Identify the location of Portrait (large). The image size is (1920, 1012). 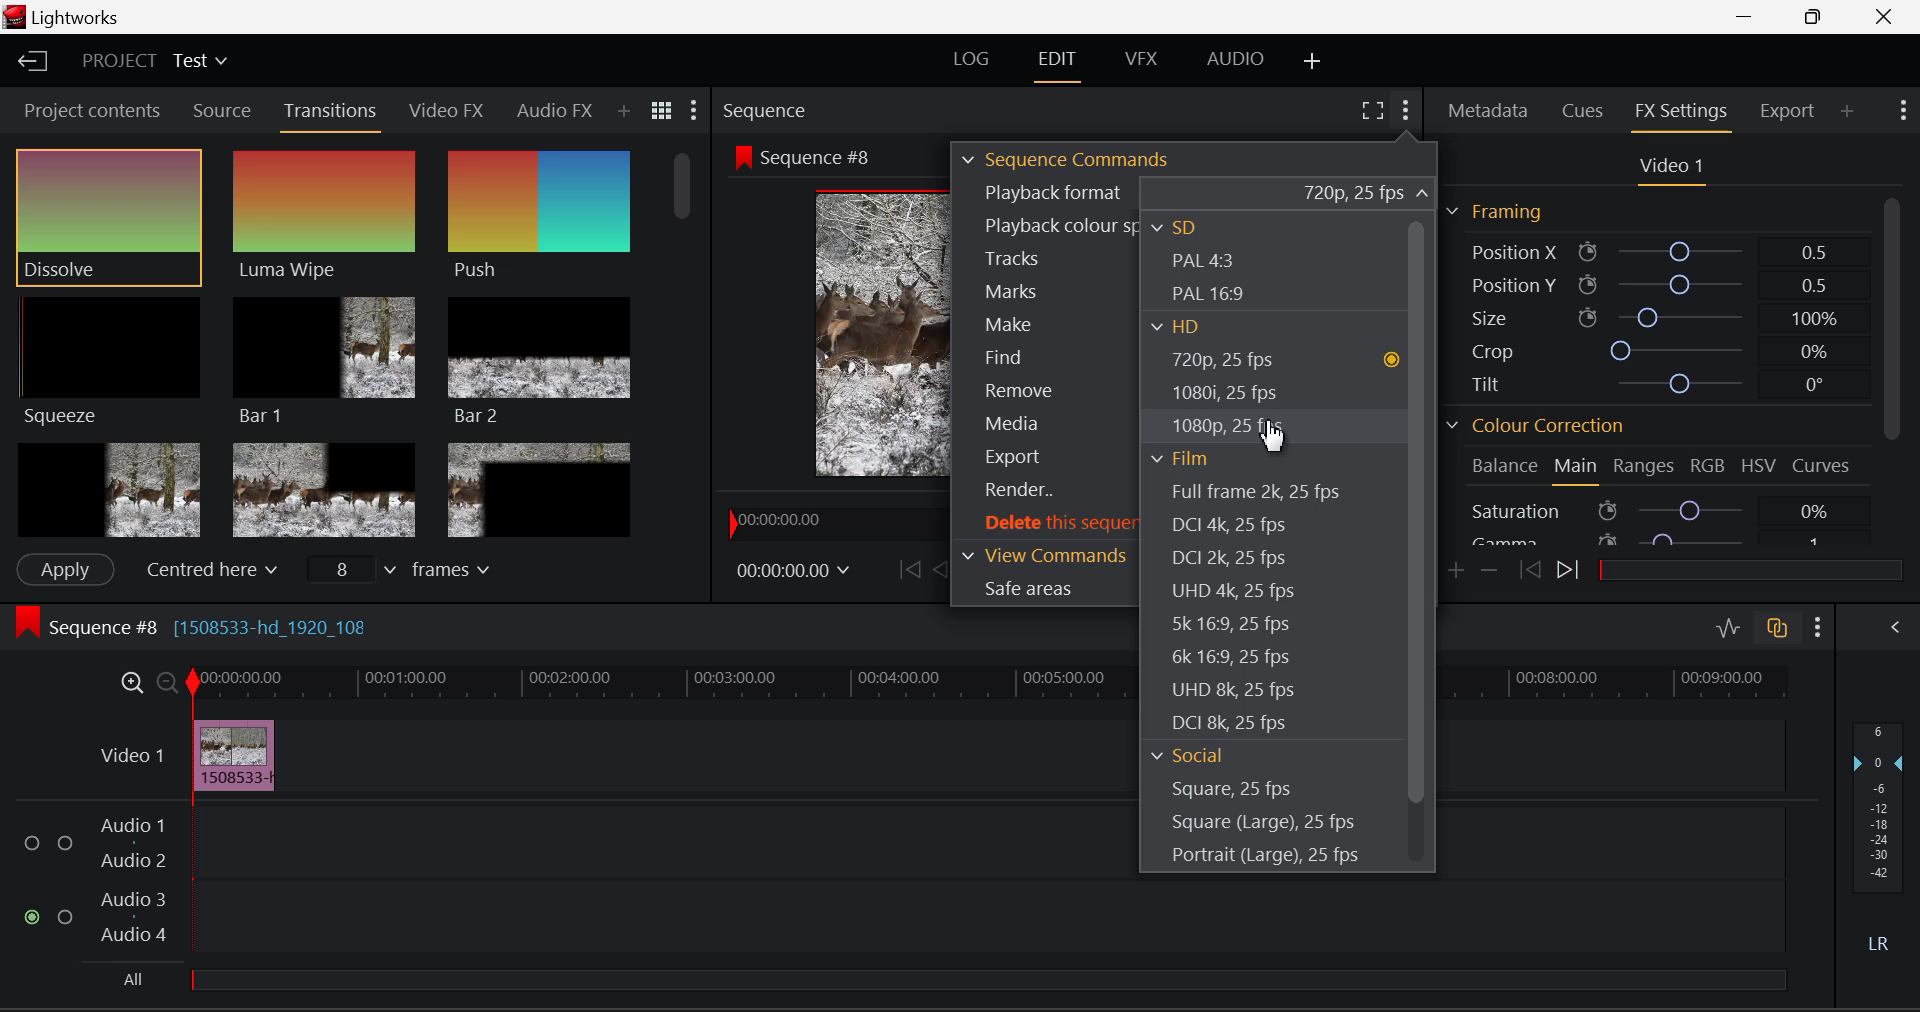
(1262, 857).